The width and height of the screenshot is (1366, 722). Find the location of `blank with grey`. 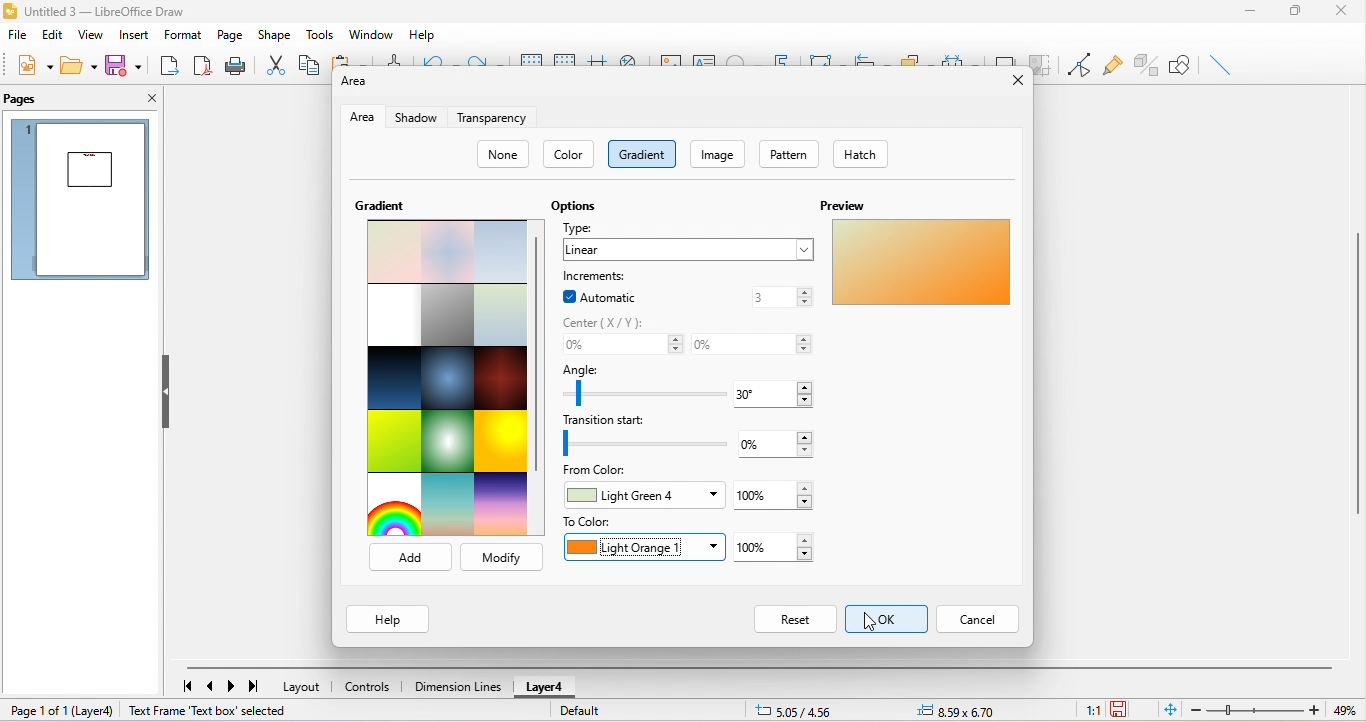

blank with grey is located at coordinates (394, 317).